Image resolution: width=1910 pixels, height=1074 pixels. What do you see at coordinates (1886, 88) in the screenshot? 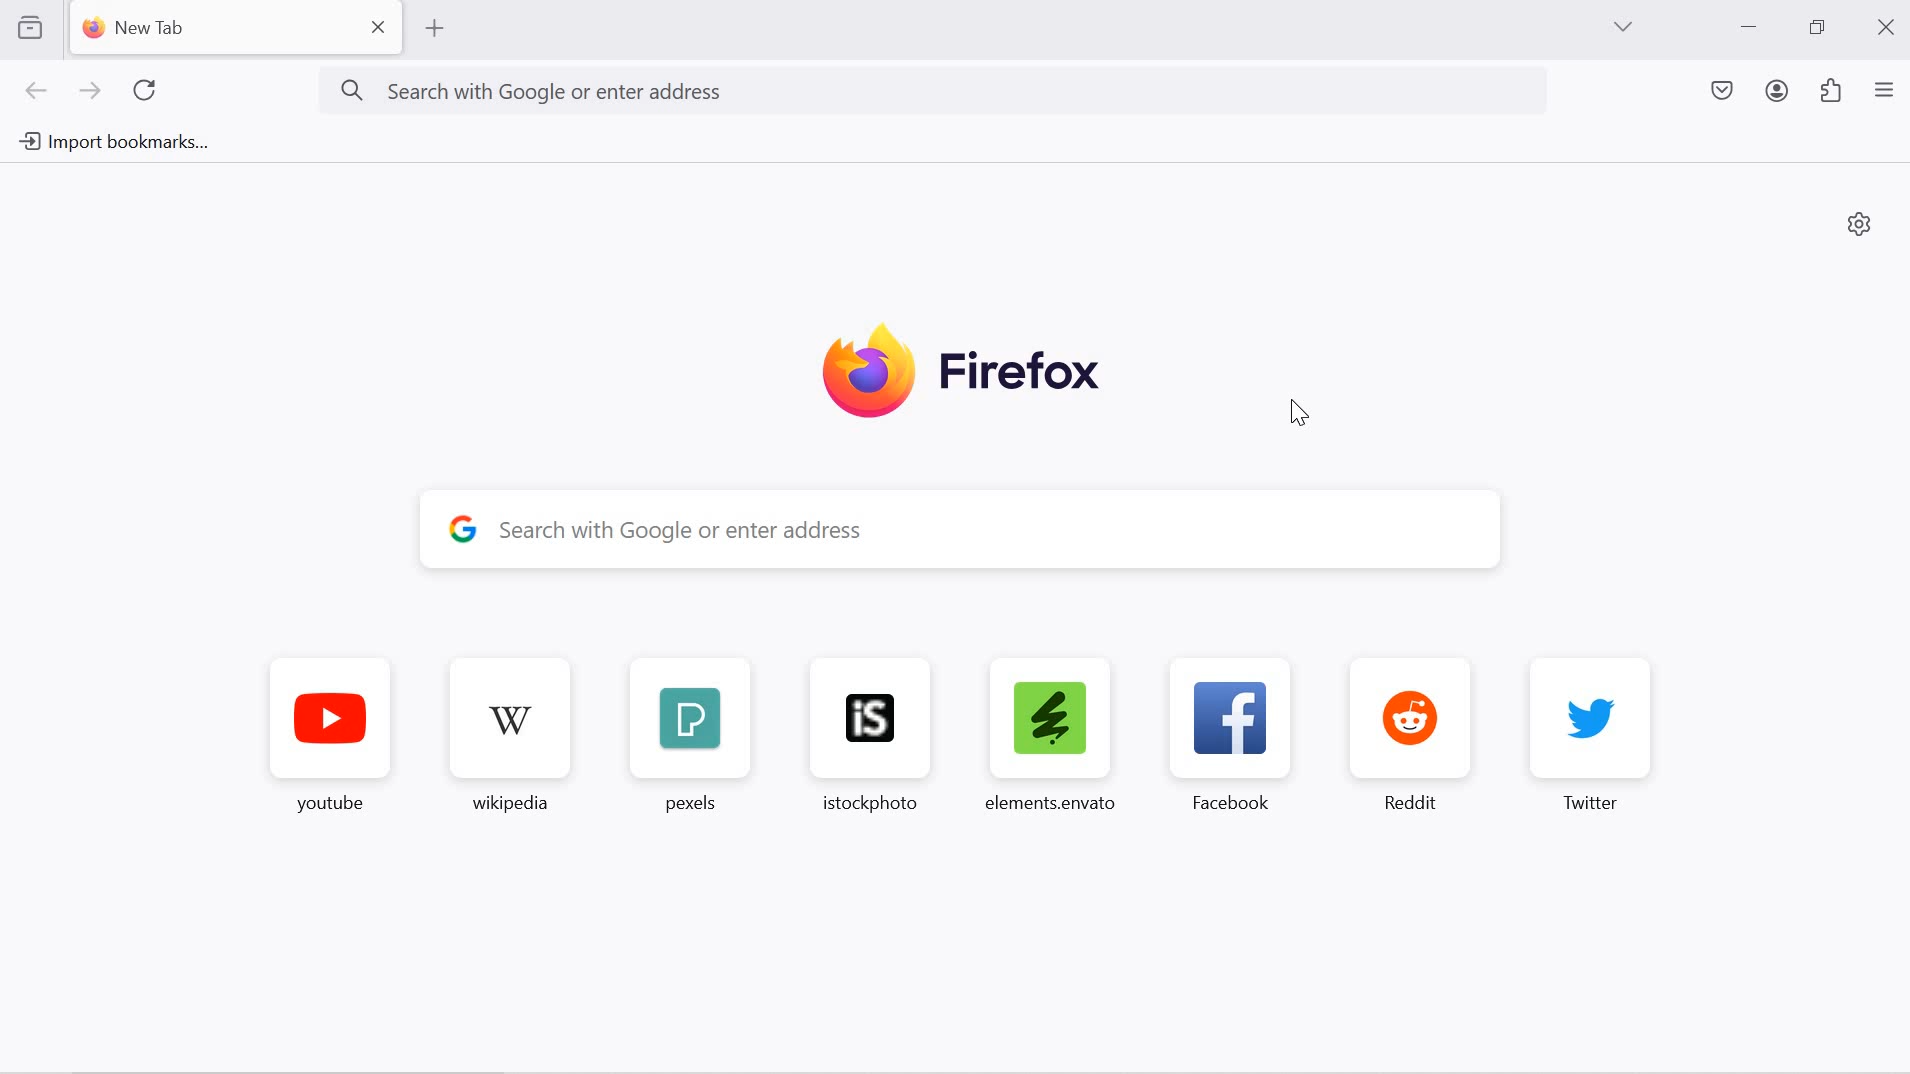
I see `open application menu` at bounding box center [1886, 88].